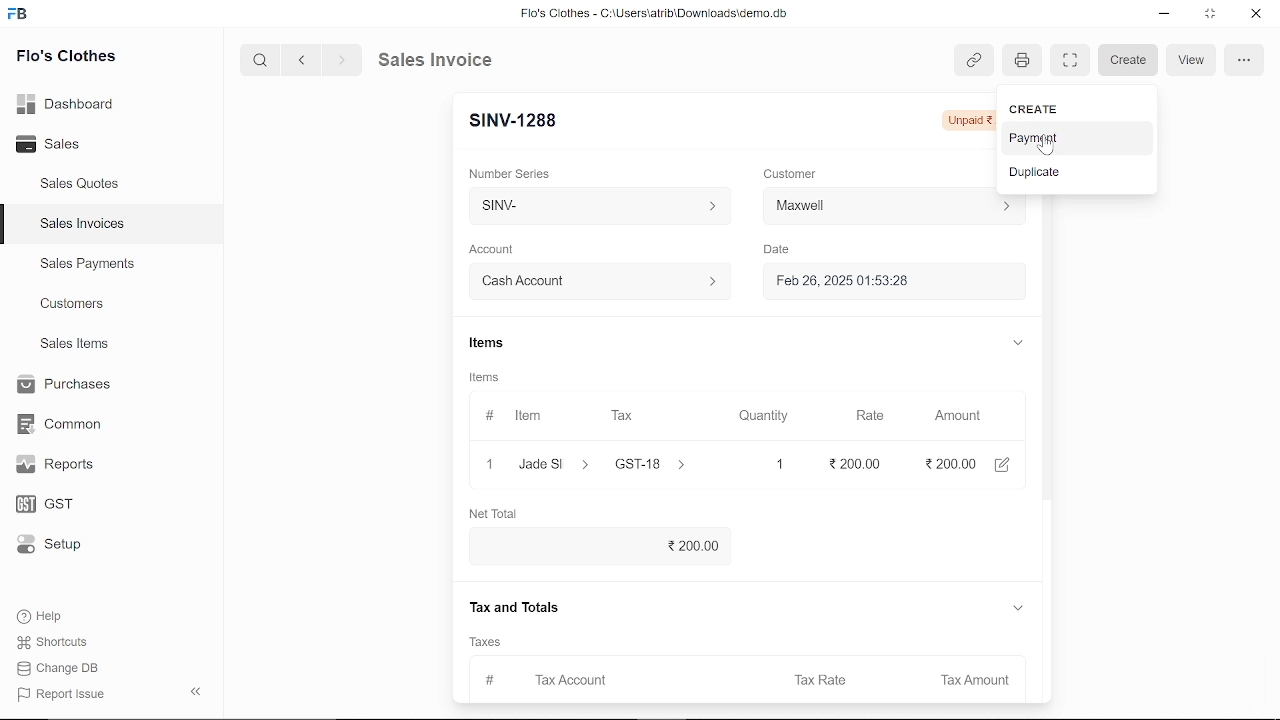 This screenshot has width=1280, height=720. I want to click on View, so click(1191, 60).